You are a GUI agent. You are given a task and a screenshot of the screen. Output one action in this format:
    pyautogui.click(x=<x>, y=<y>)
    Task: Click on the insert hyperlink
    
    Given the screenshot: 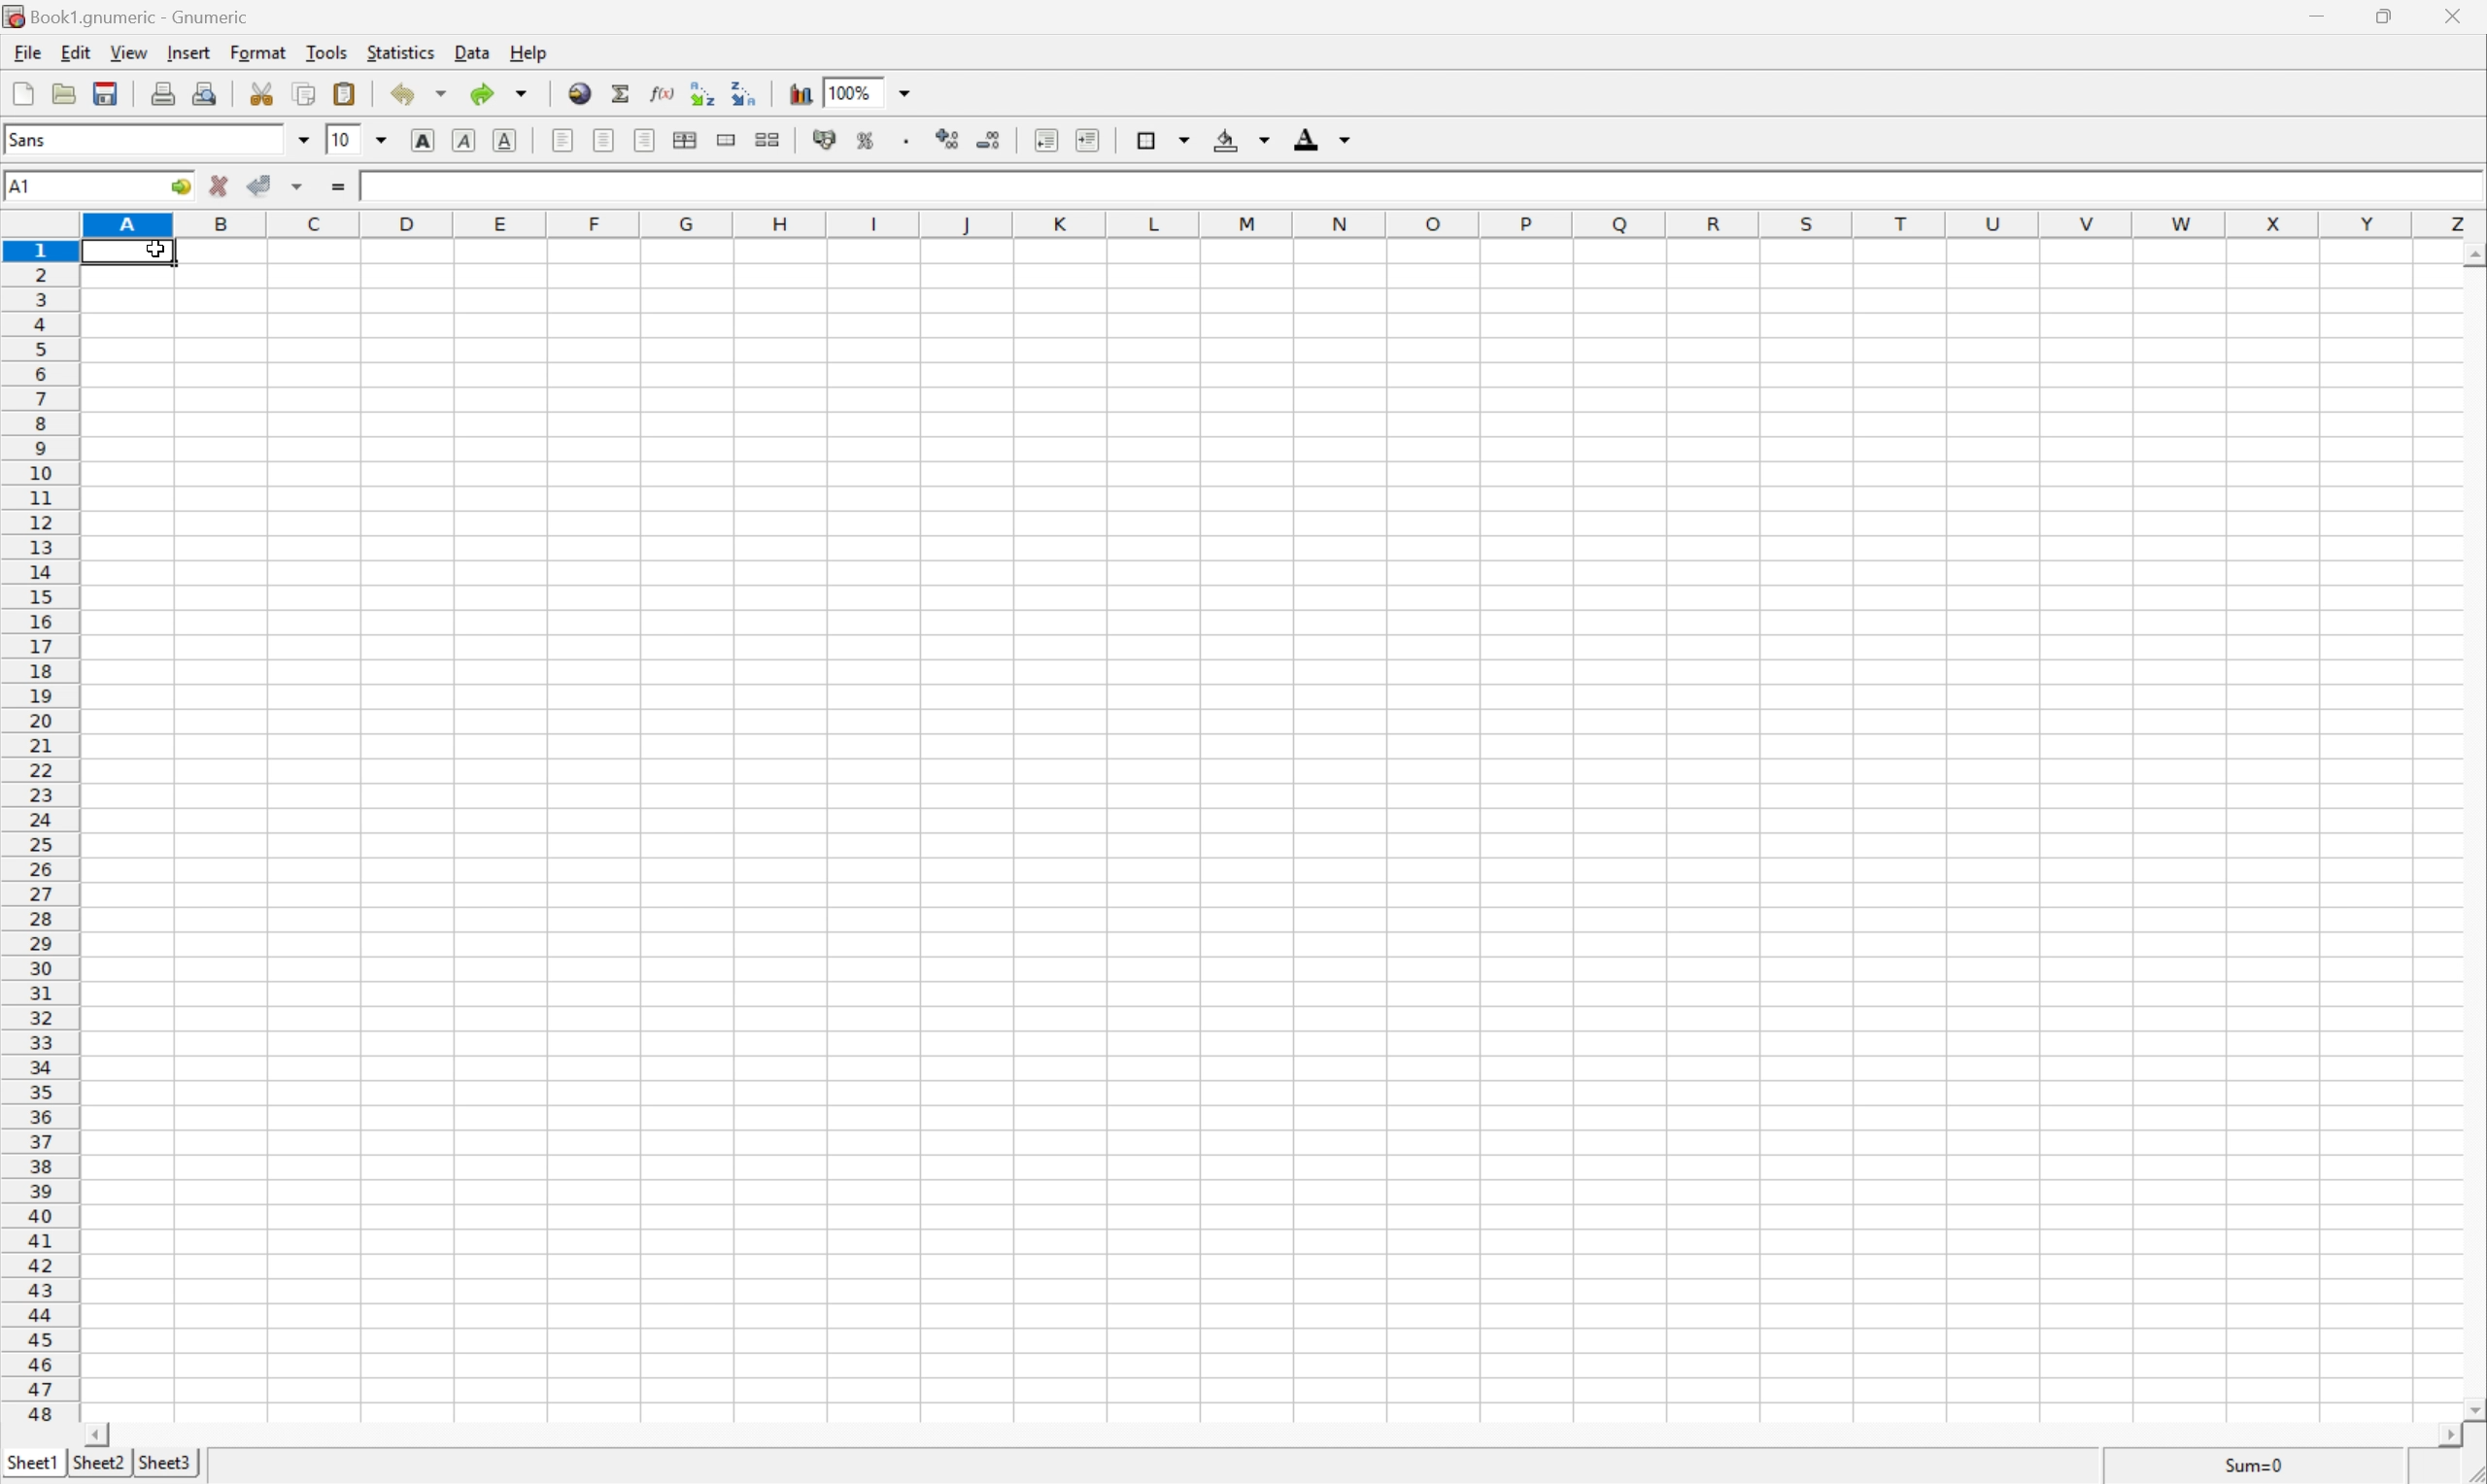 What is the action you would take?
    pyautogui.click(x=577, y=91)
    